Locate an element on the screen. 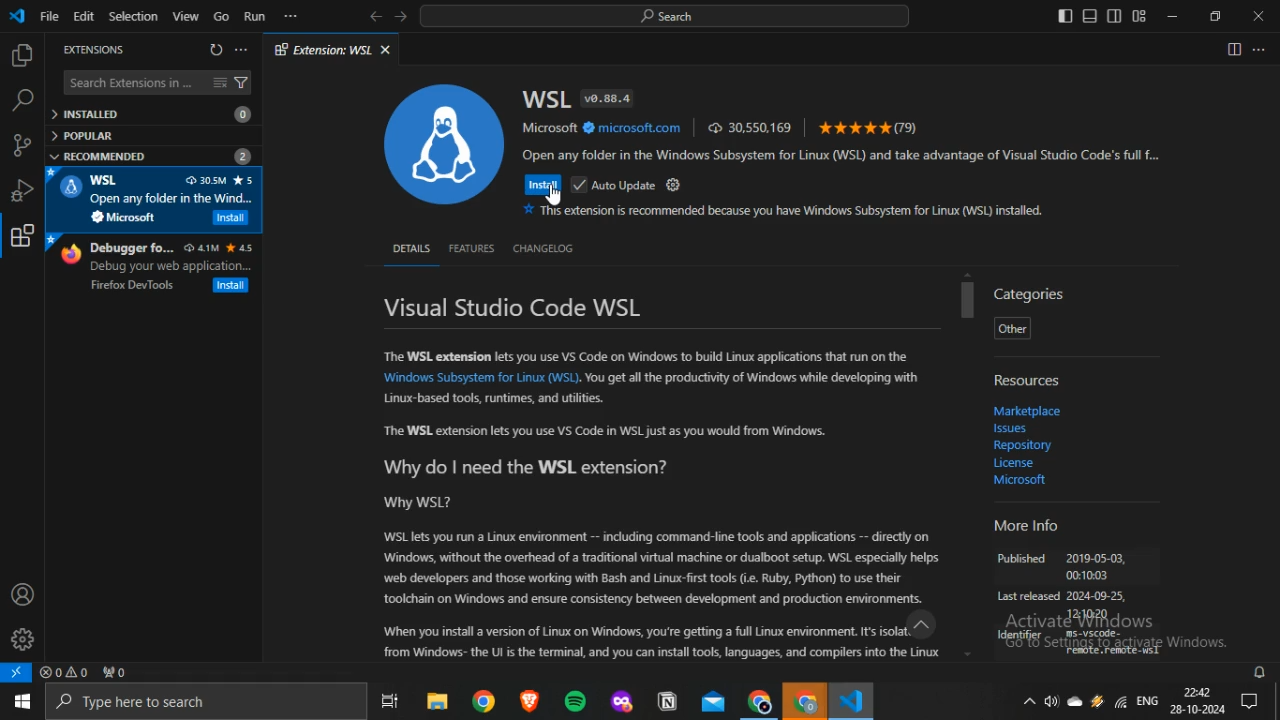 Image resolution: width=1280 pixels, height=720 pixels. winamp agent is located at coordinates (1097, 701).